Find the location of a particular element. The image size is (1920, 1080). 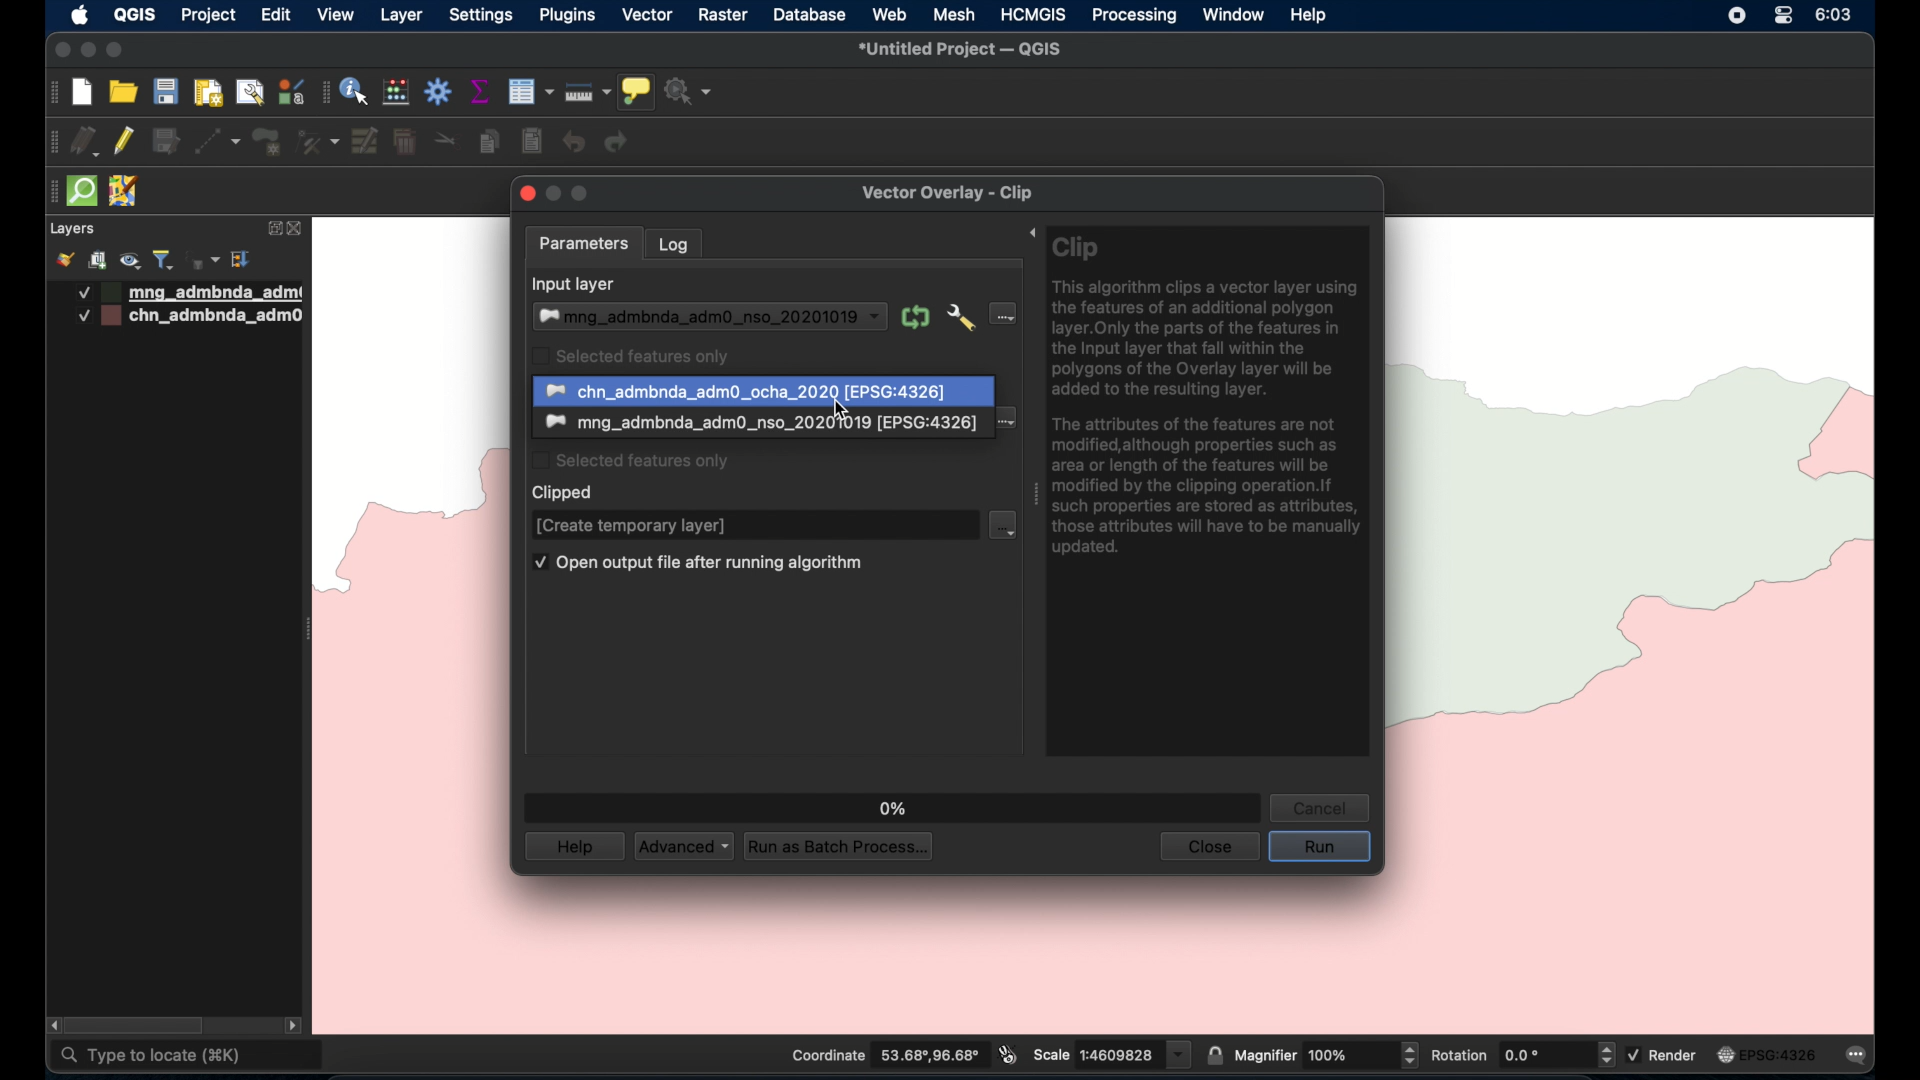

toggle editing is located at coordinates (122, 140).